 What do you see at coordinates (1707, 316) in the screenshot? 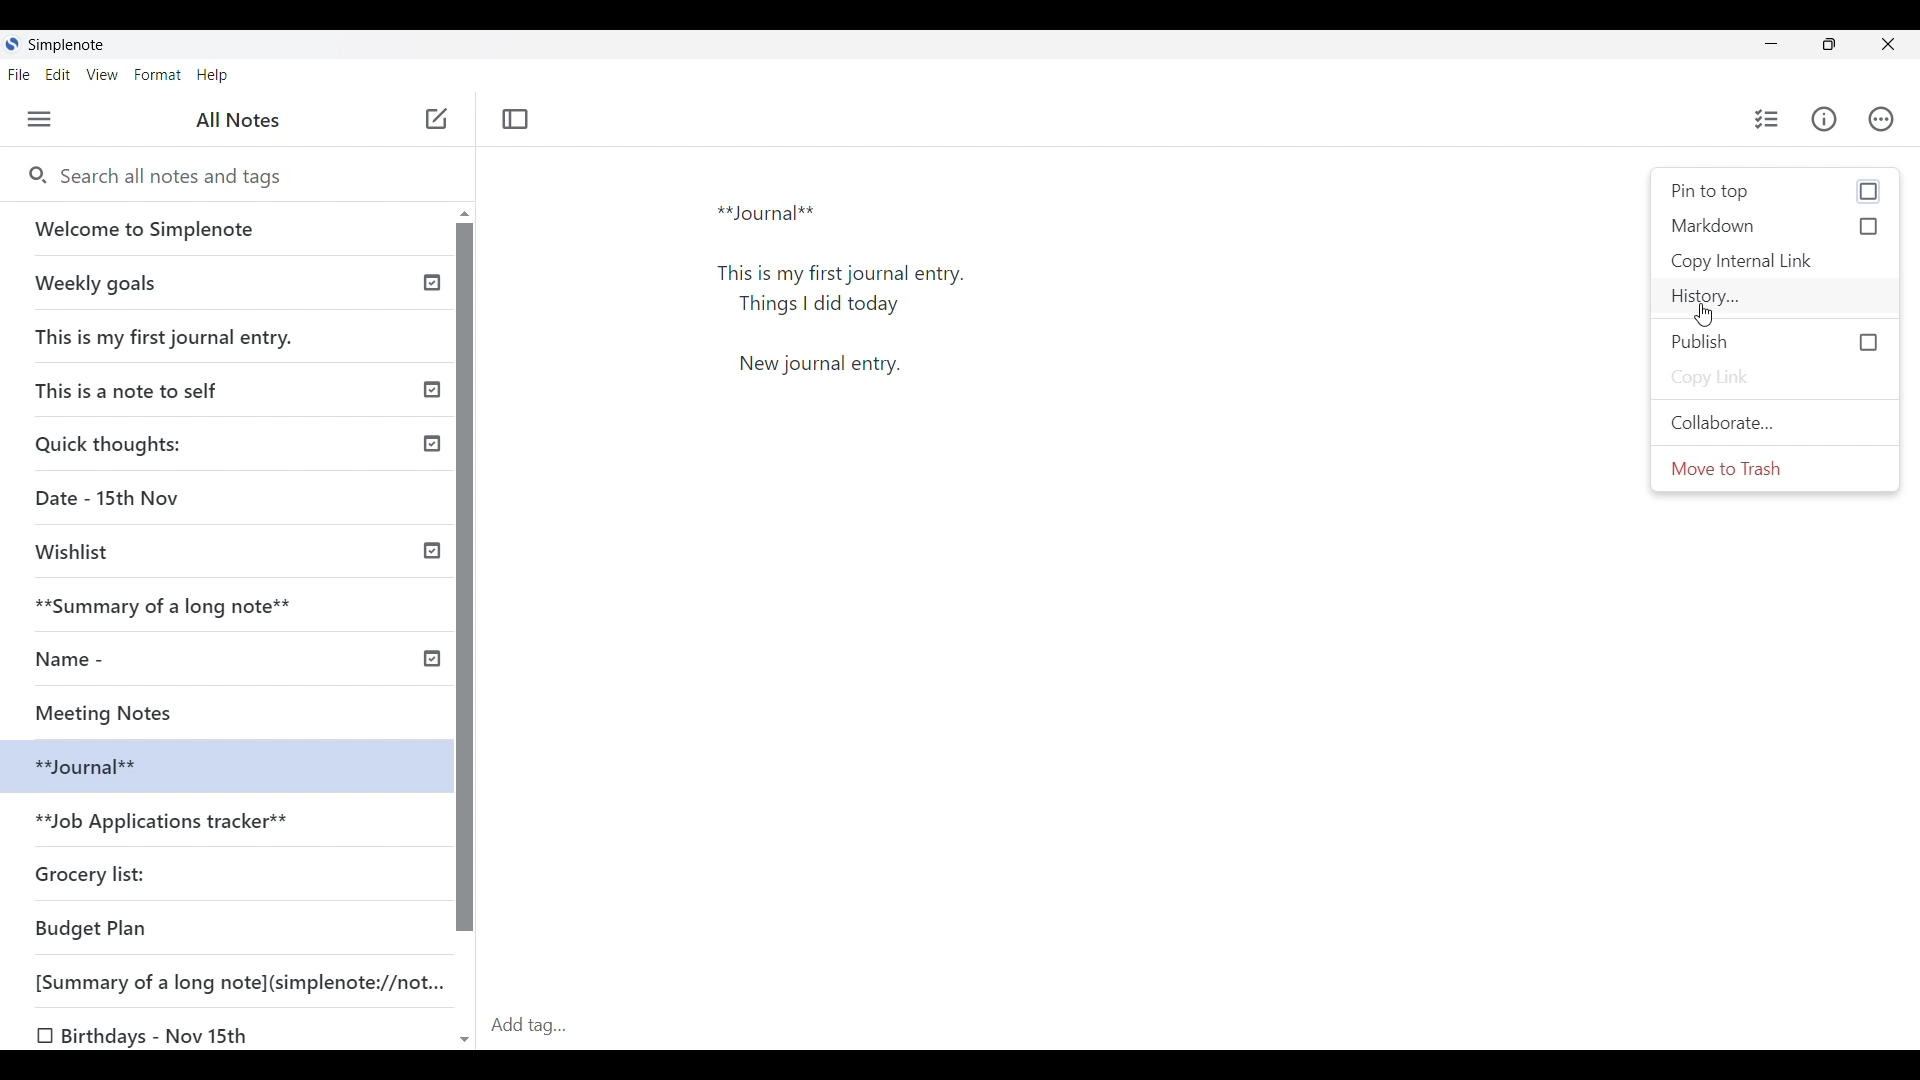
I see `cursor` at bounding box center [1707, 316].